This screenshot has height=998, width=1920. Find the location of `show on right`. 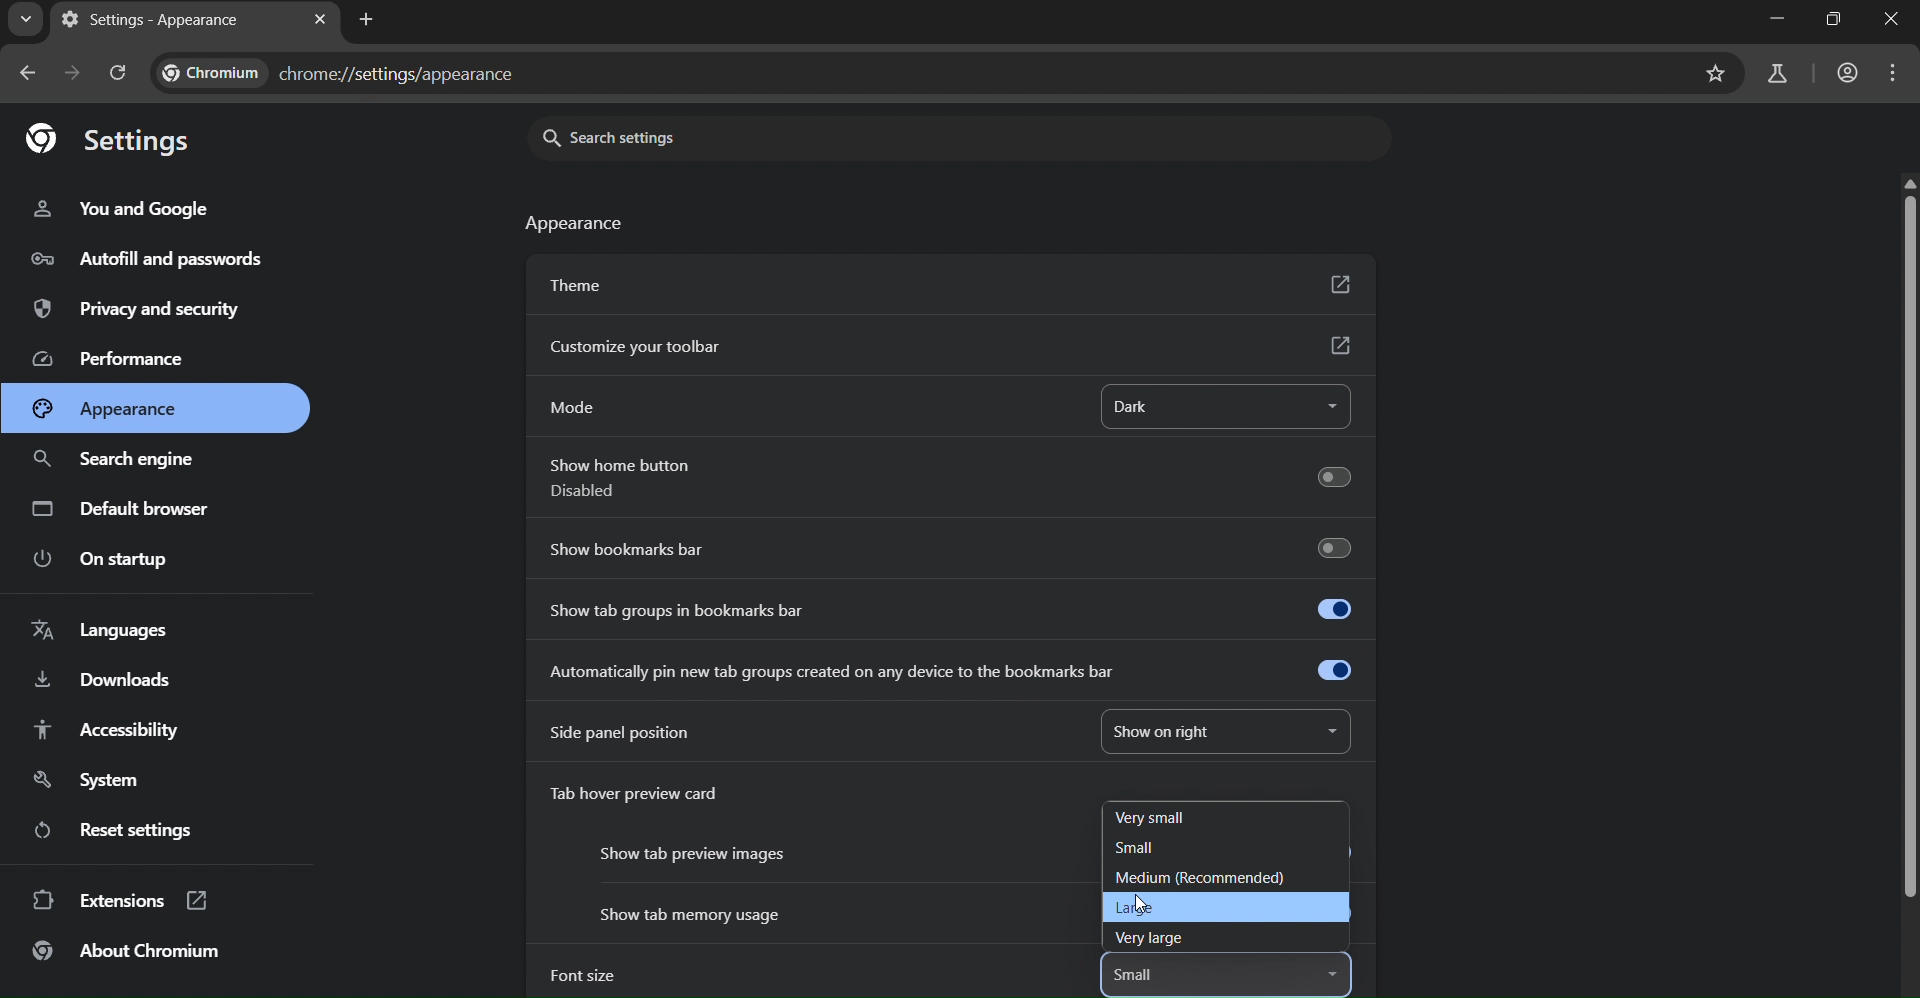

show on right is located at coordinates (1177, 728).